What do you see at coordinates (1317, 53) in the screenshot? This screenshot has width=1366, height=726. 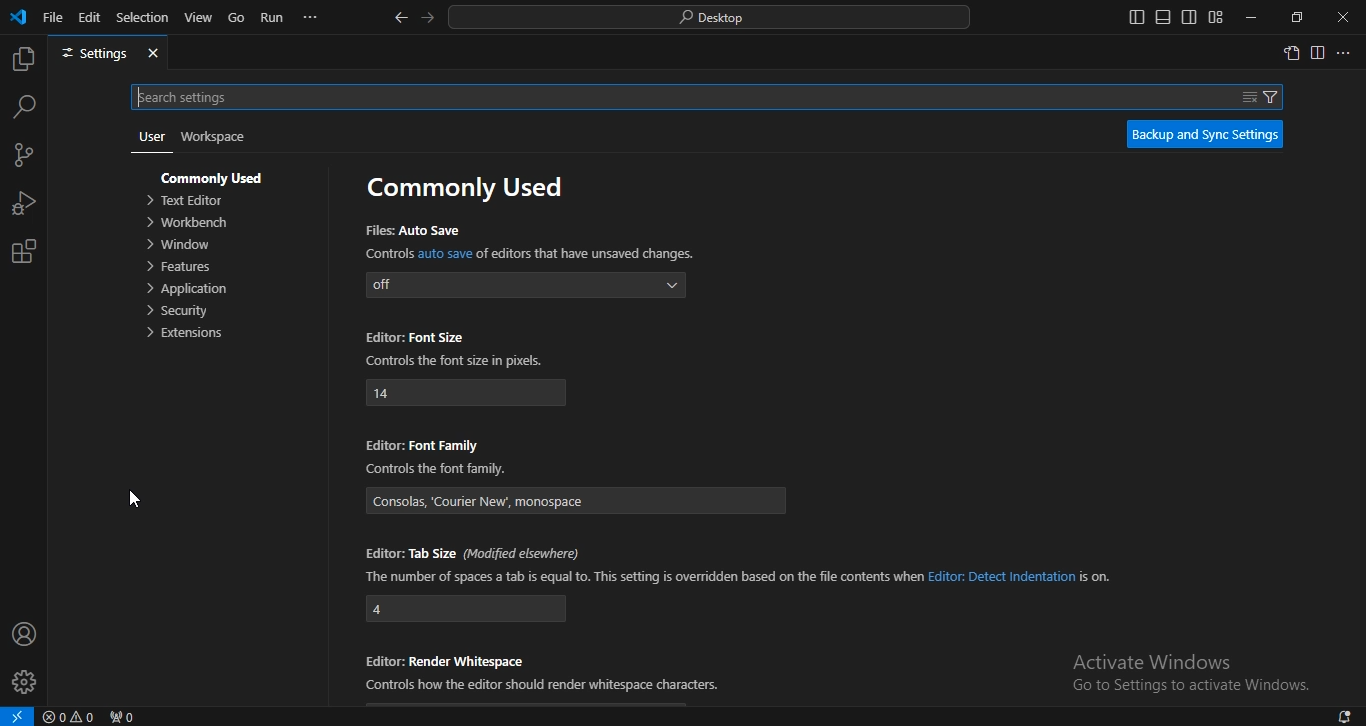 I see `split editor right` at bounding box center [1317, 53].